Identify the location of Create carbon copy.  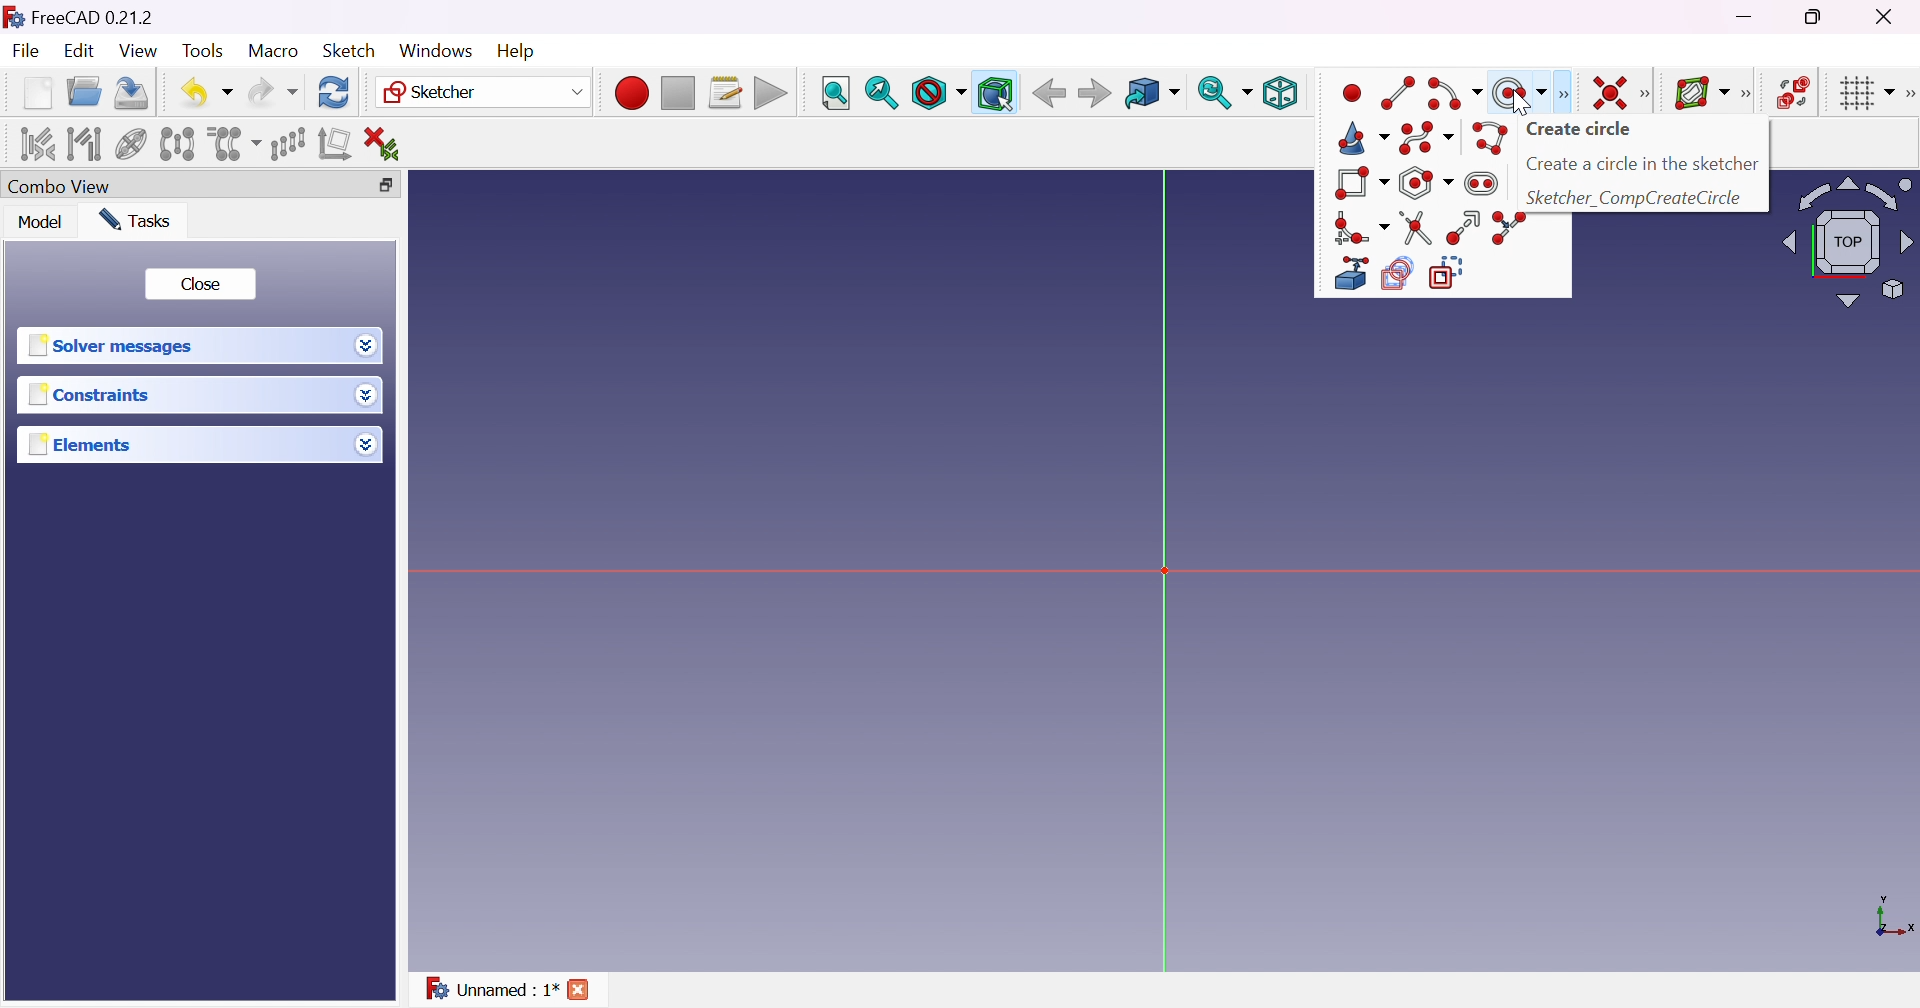
(1397, 274).